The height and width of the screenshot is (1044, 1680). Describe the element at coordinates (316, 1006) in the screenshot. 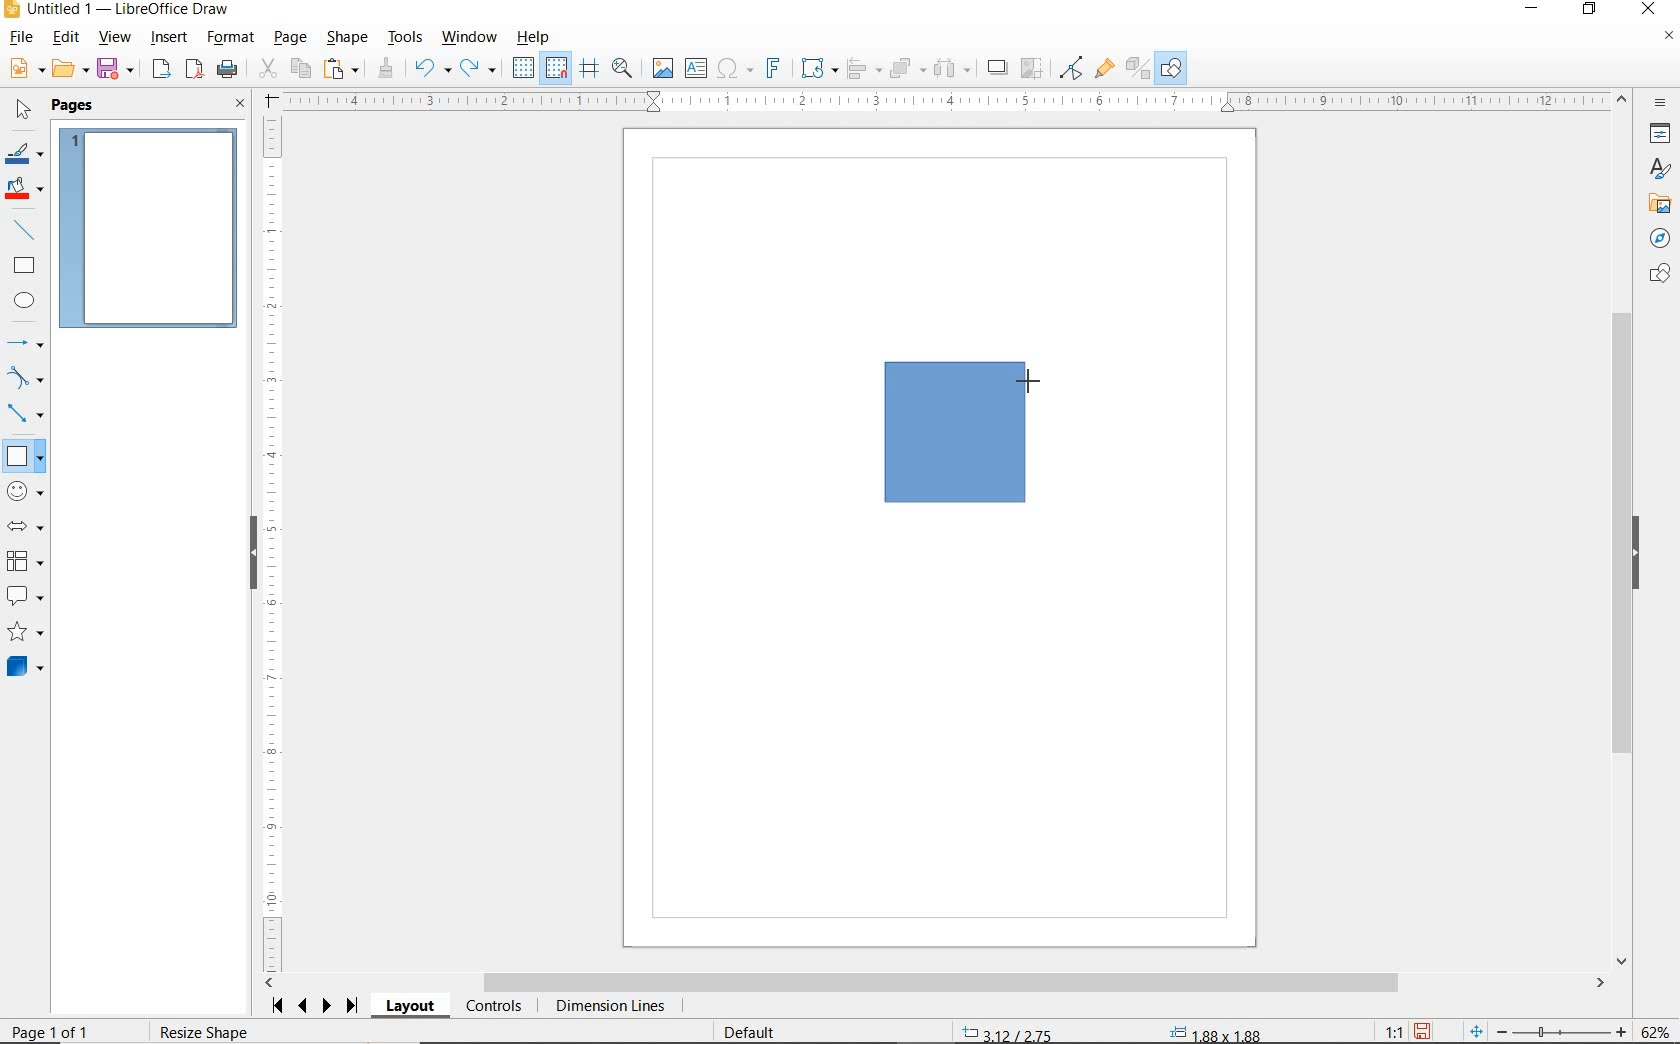

I see `SCROLL NEXT` at that location.